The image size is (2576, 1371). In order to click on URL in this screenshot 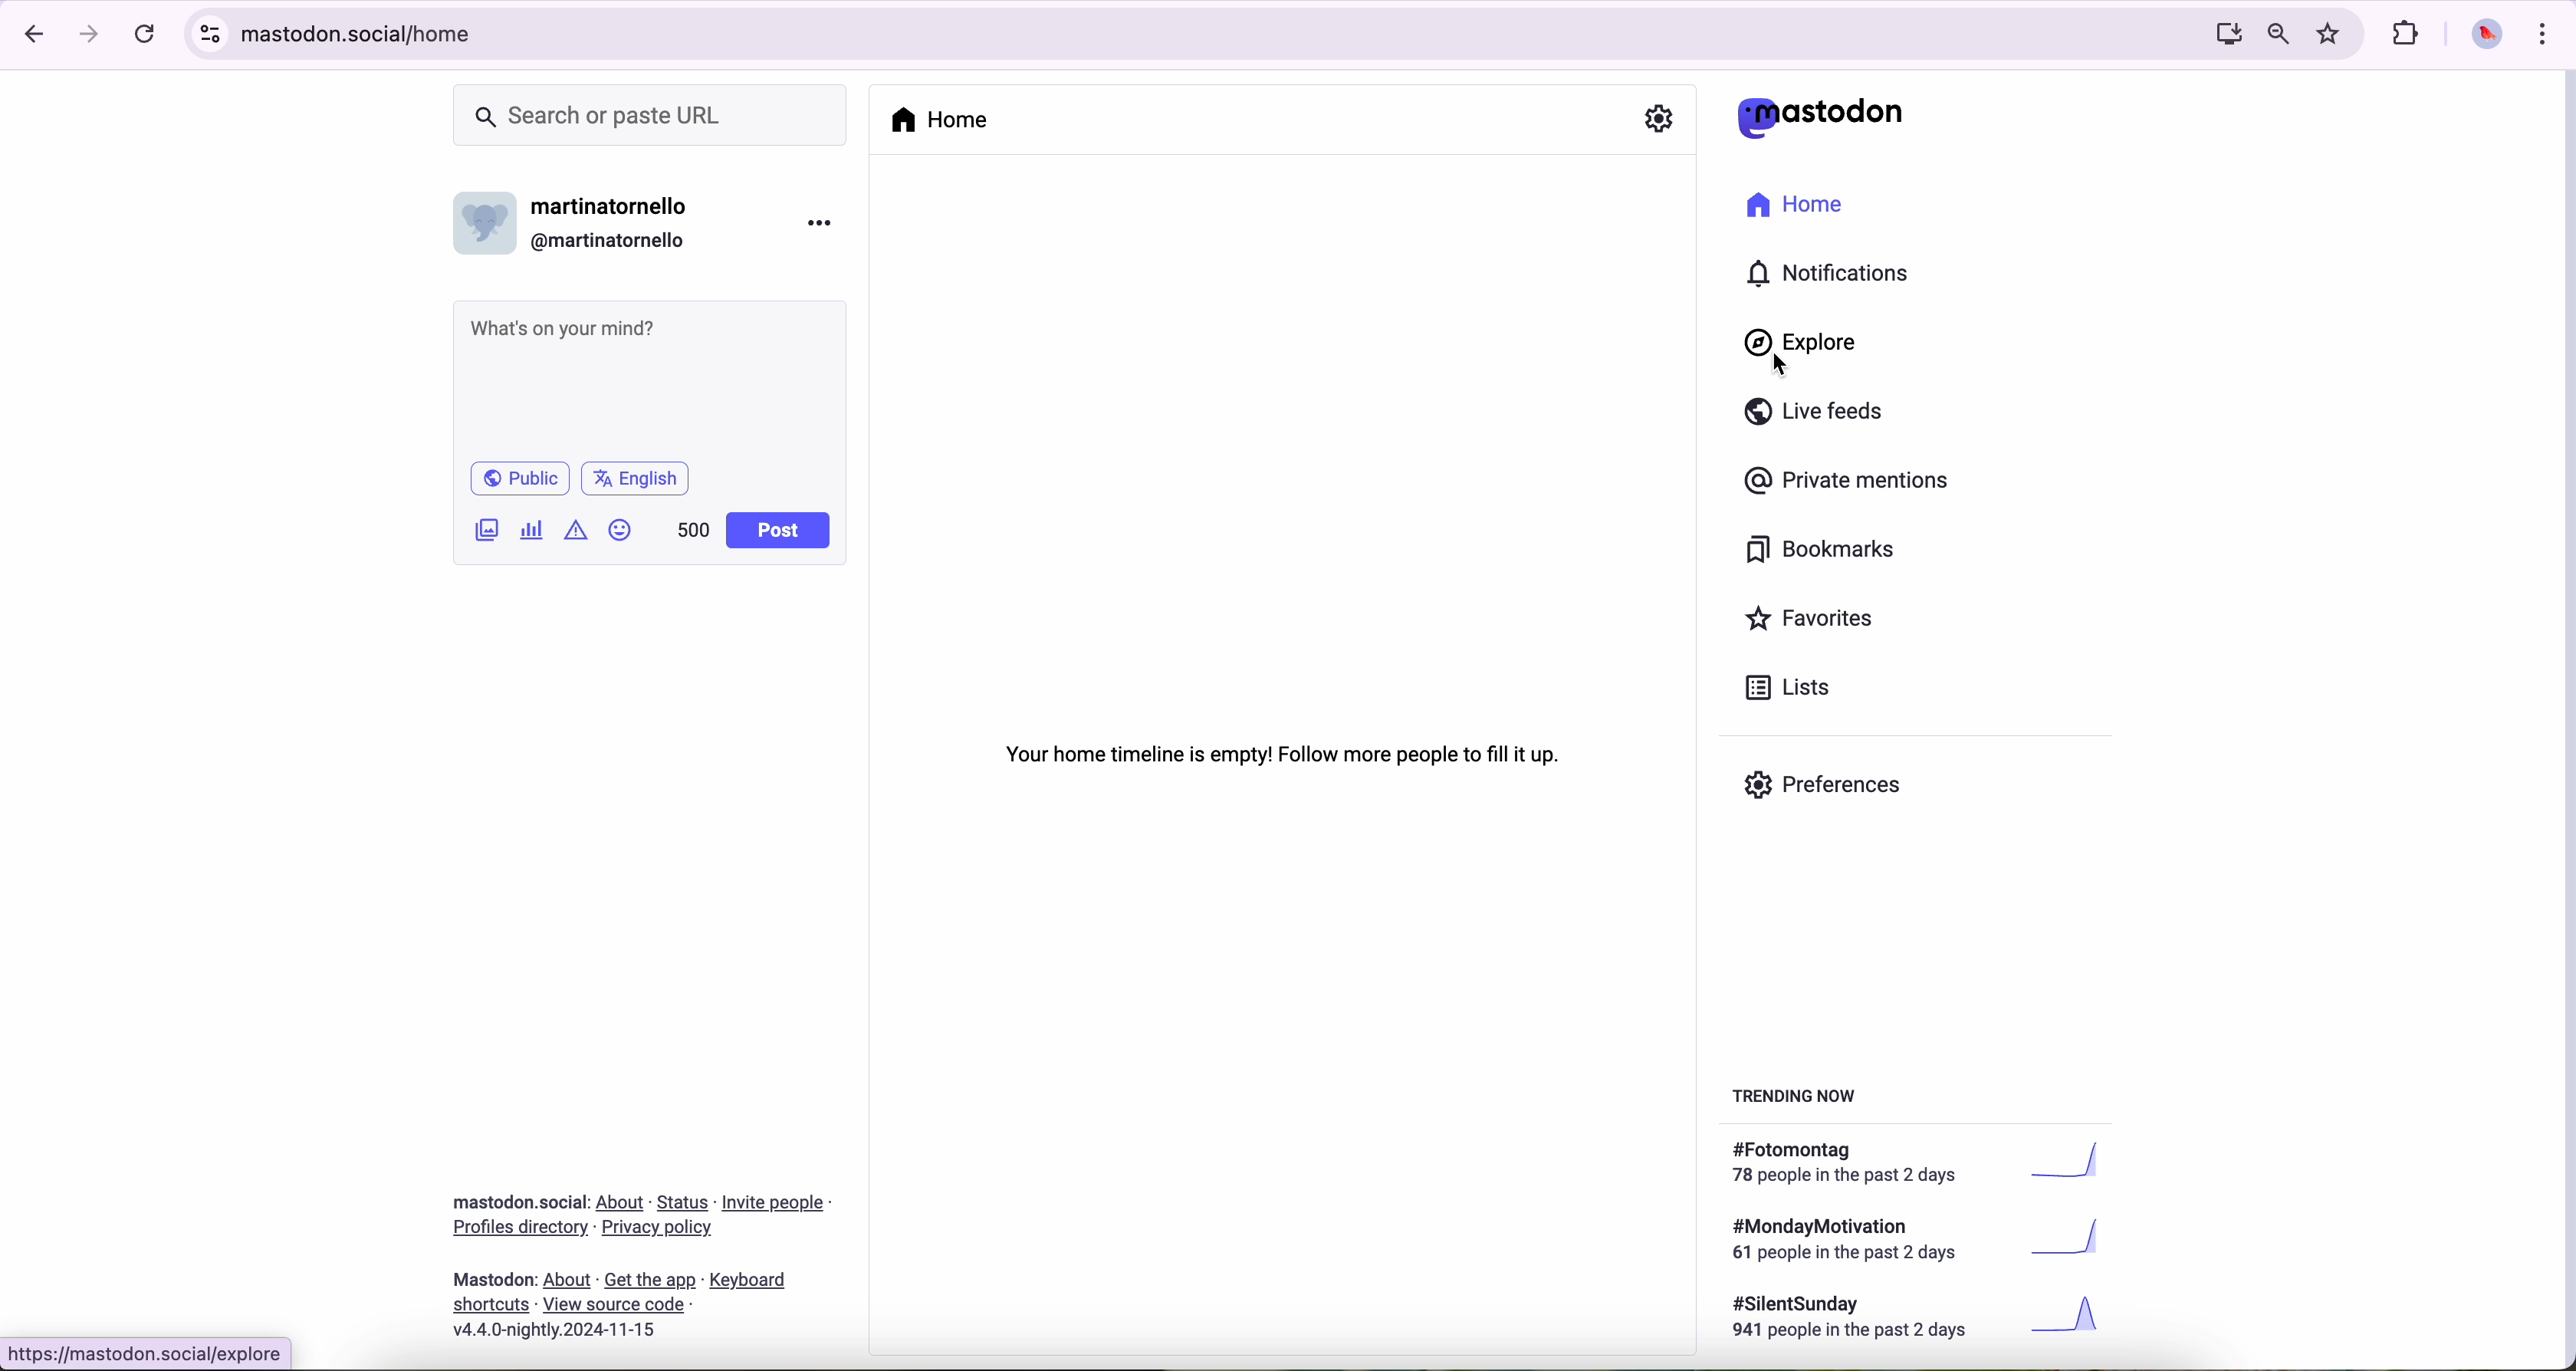, I will do `click(150, 1351)`.